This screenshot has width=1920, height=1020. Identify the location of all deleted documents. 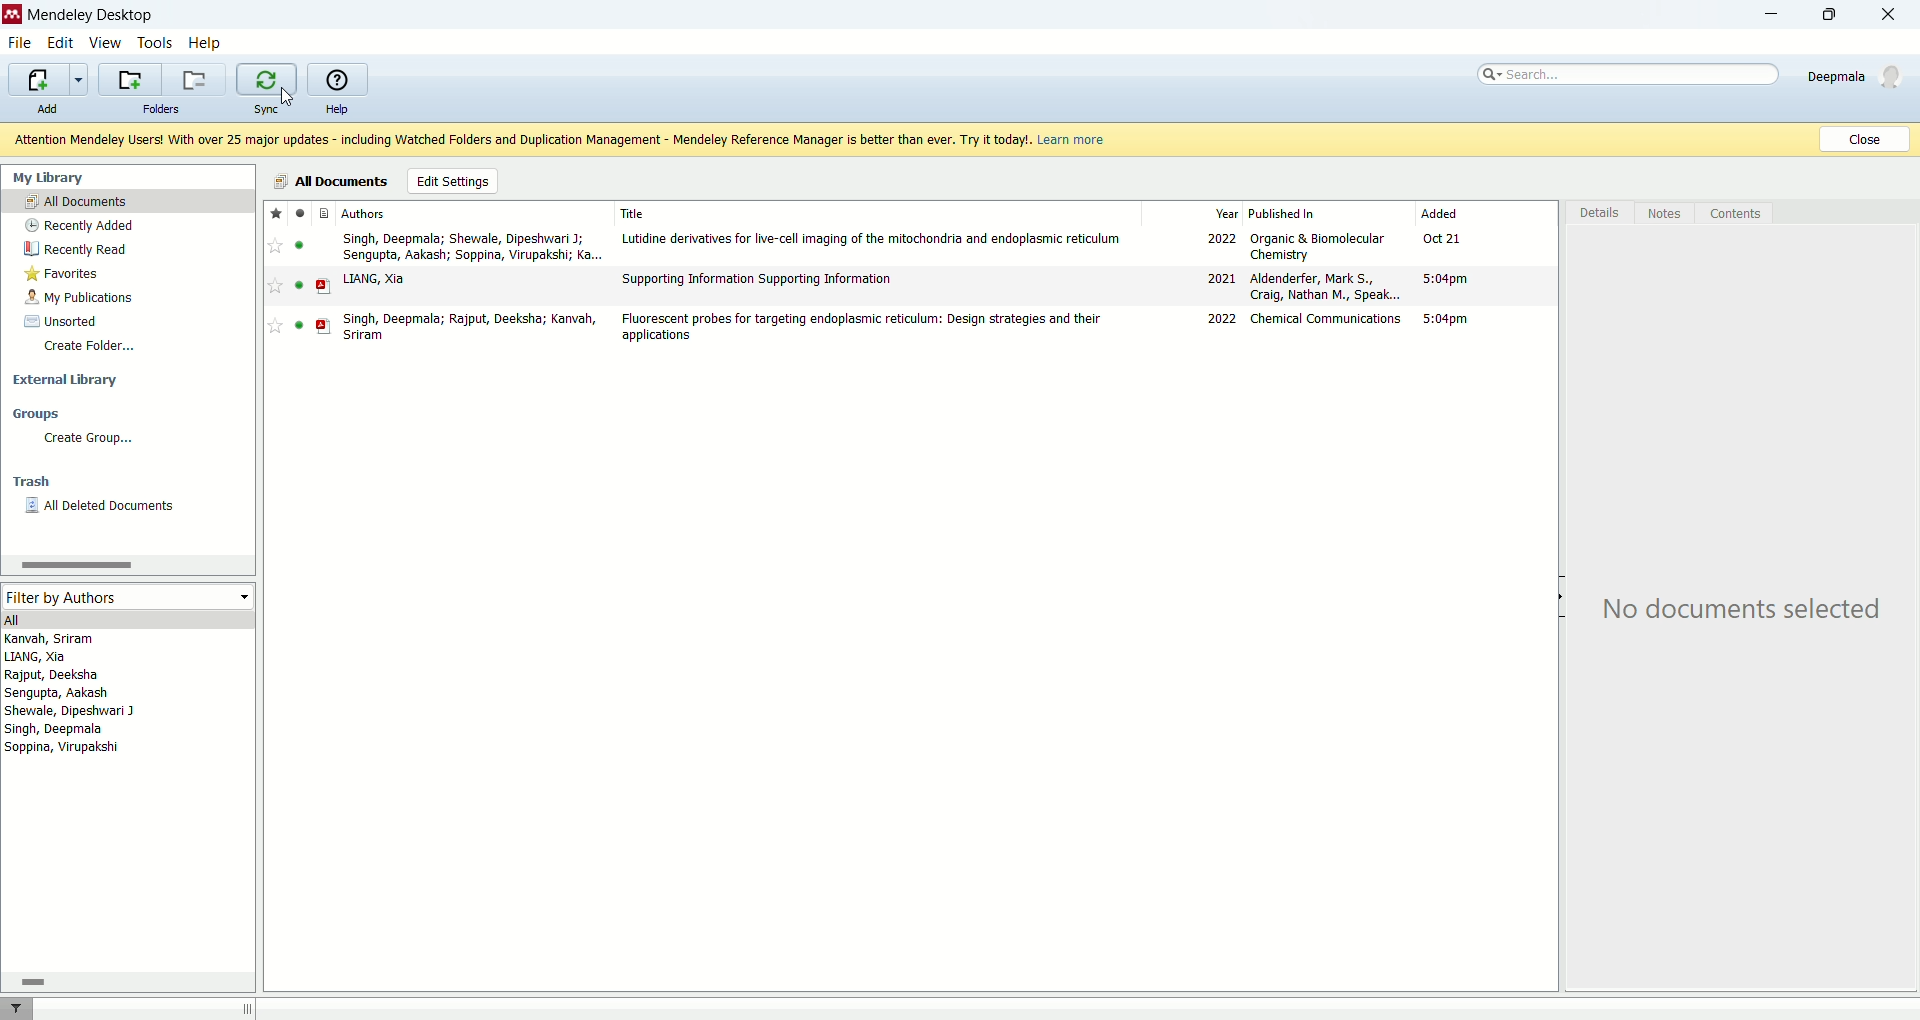
(107, 505).